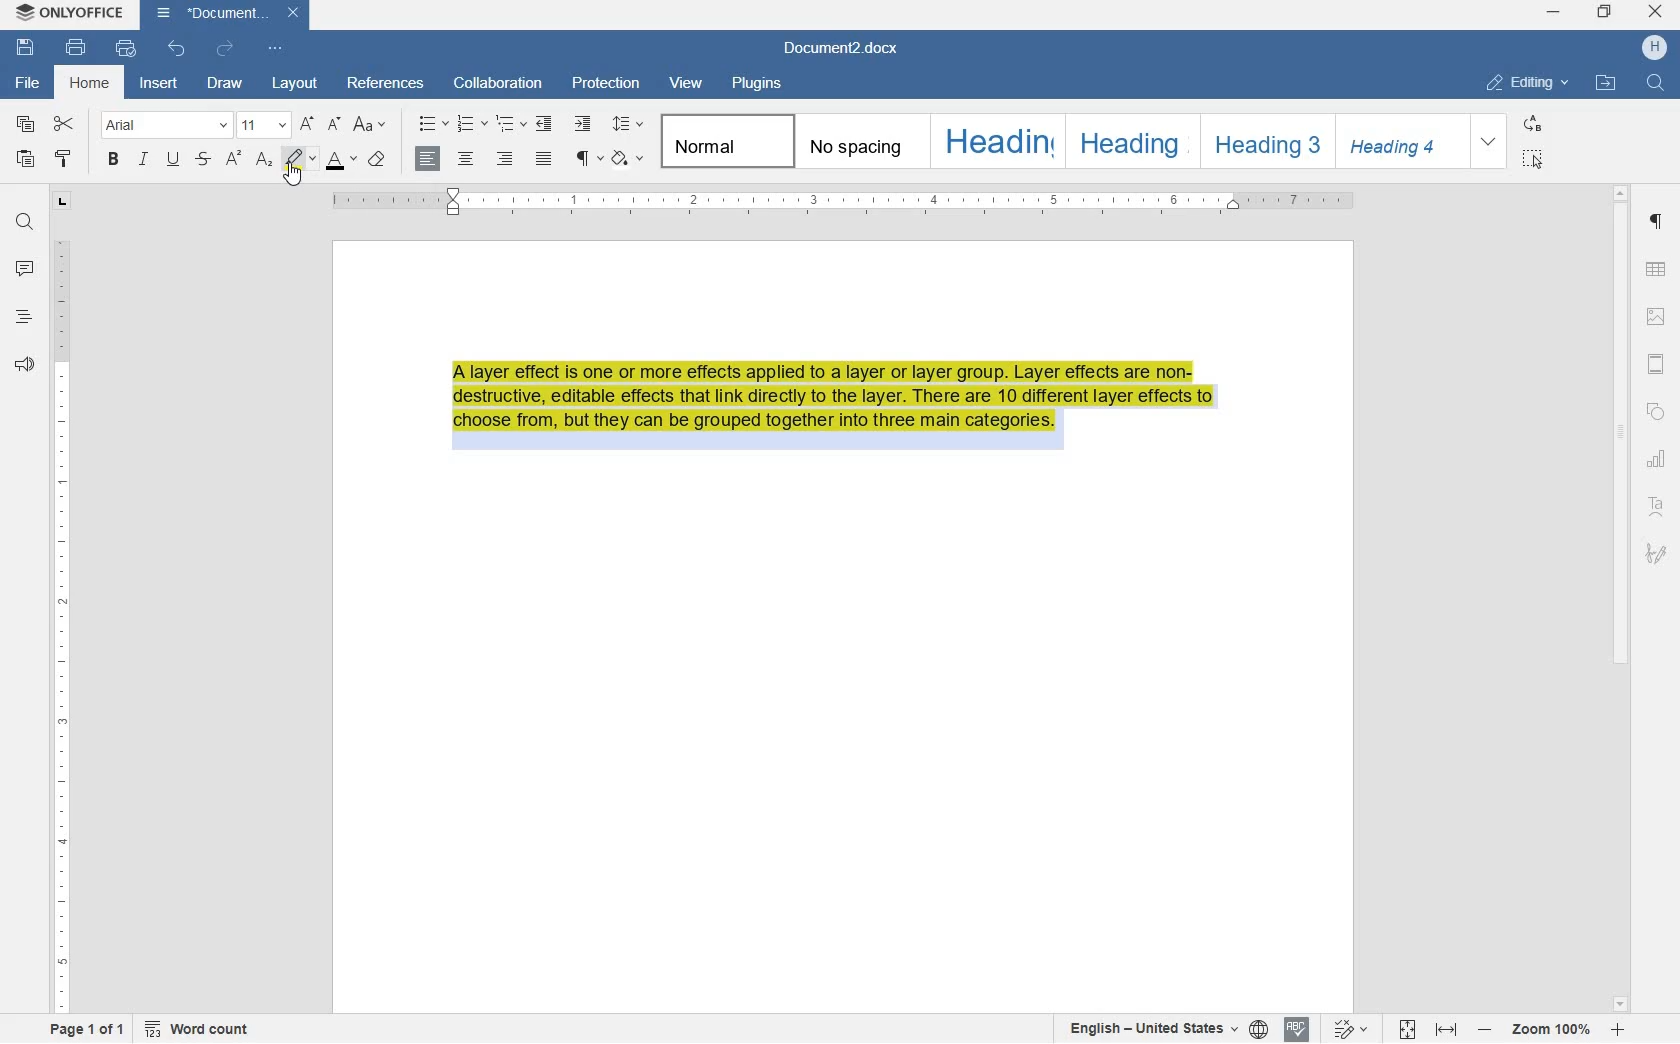 This screenshot has width=1680, height=1044. I want to click on Document2.docx, so click(841, 51).